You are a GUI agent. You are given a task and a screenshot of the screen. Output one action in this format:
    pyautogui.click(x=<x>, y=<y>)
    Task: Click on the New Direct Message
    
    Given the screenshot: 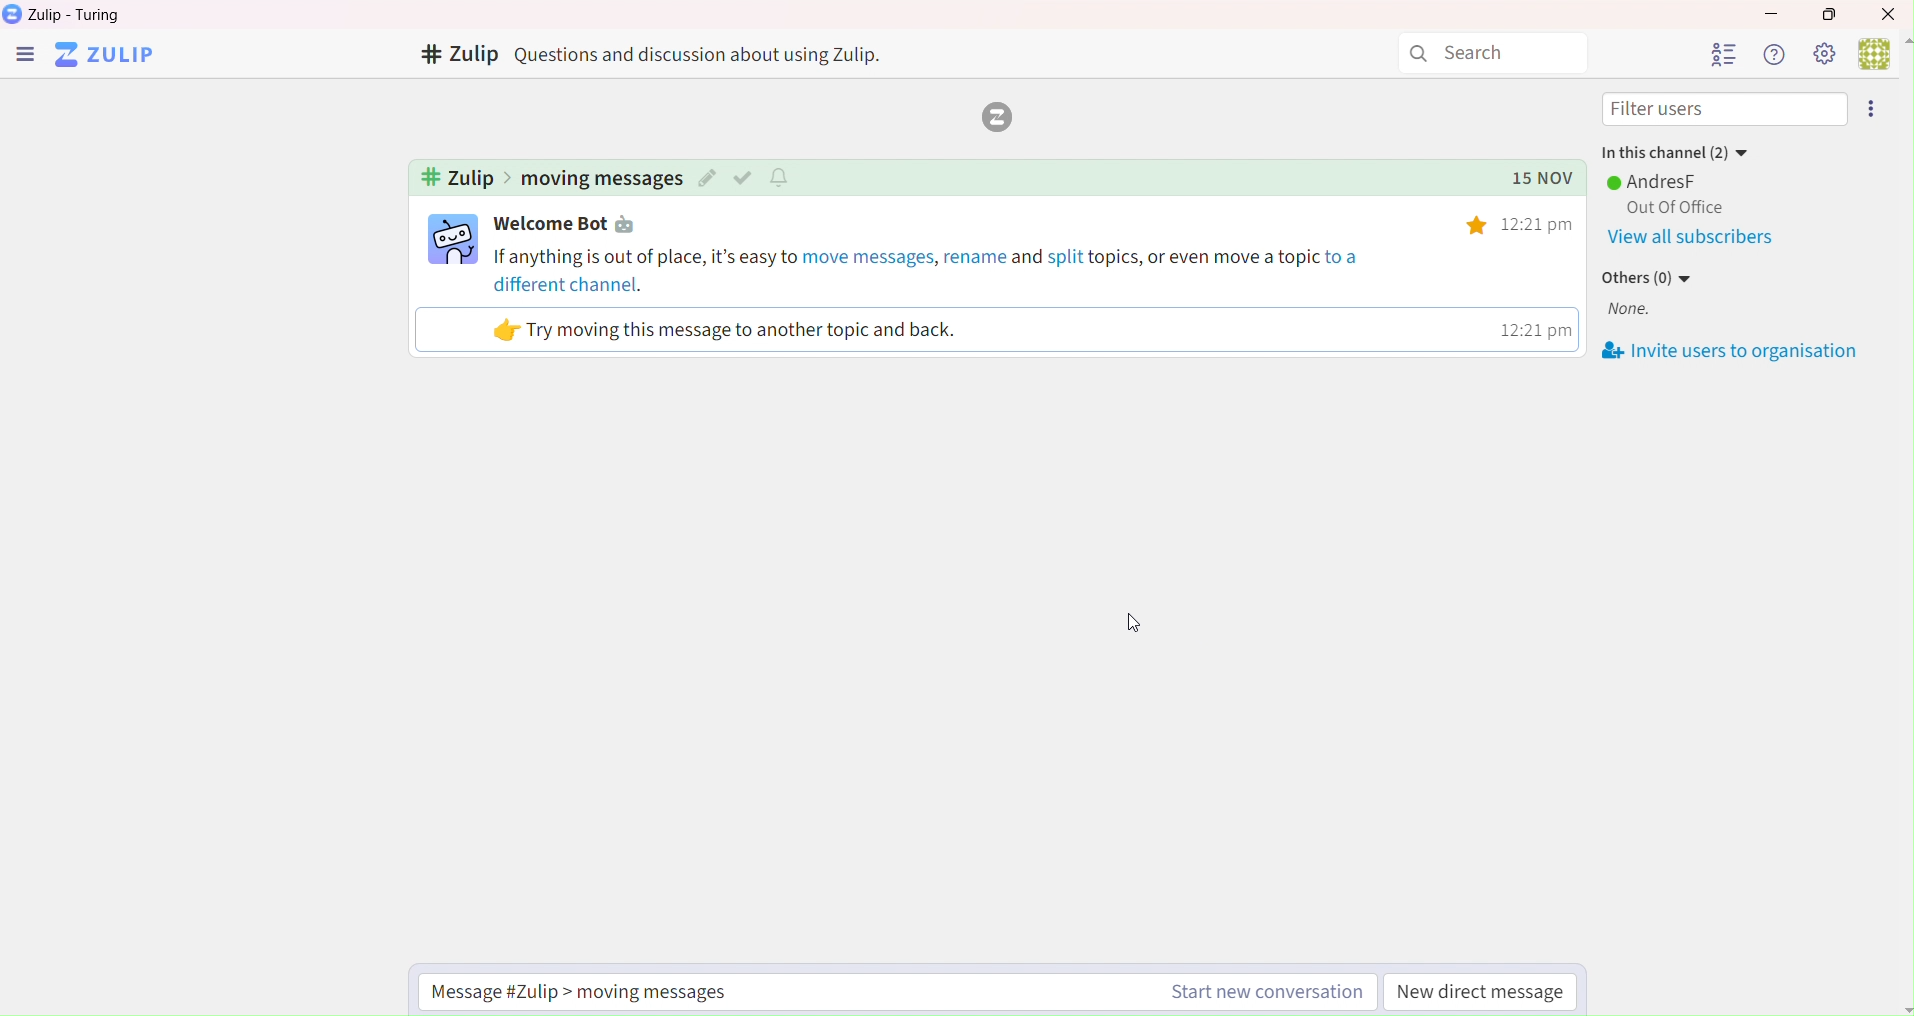 What is the action you would take?
    pyautogui.click(x=1482, y=994)
    